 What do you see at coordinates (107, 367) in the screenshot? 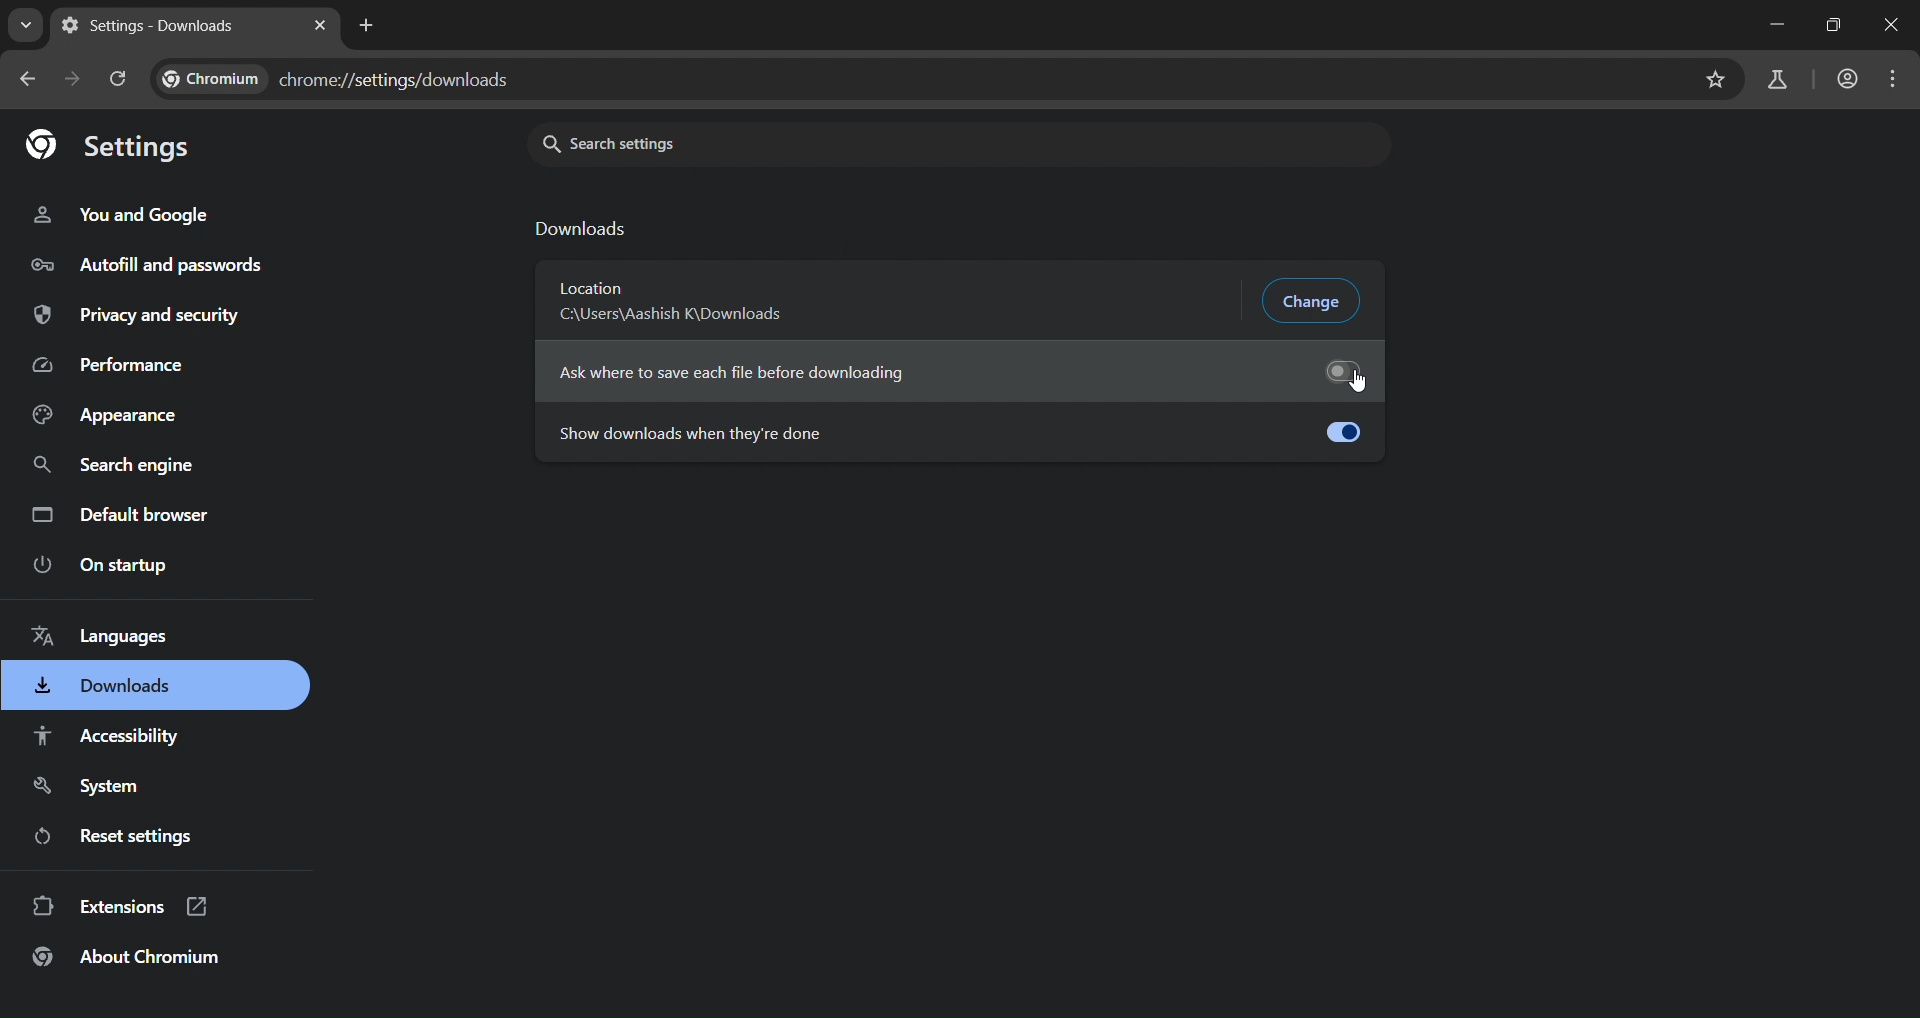
I see `performance` at bounding box center [107, 367].